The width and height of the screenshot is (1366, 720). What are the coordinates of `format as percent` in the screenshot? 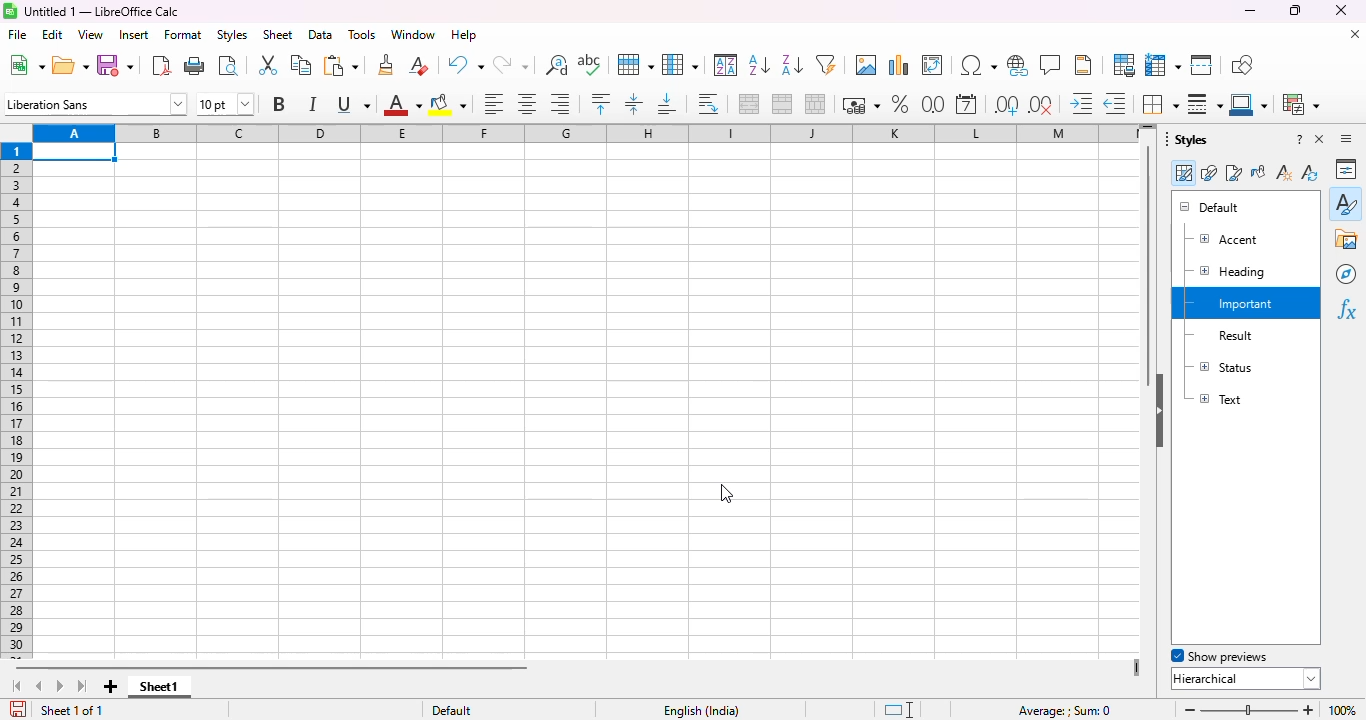 It's located at (900, 104).